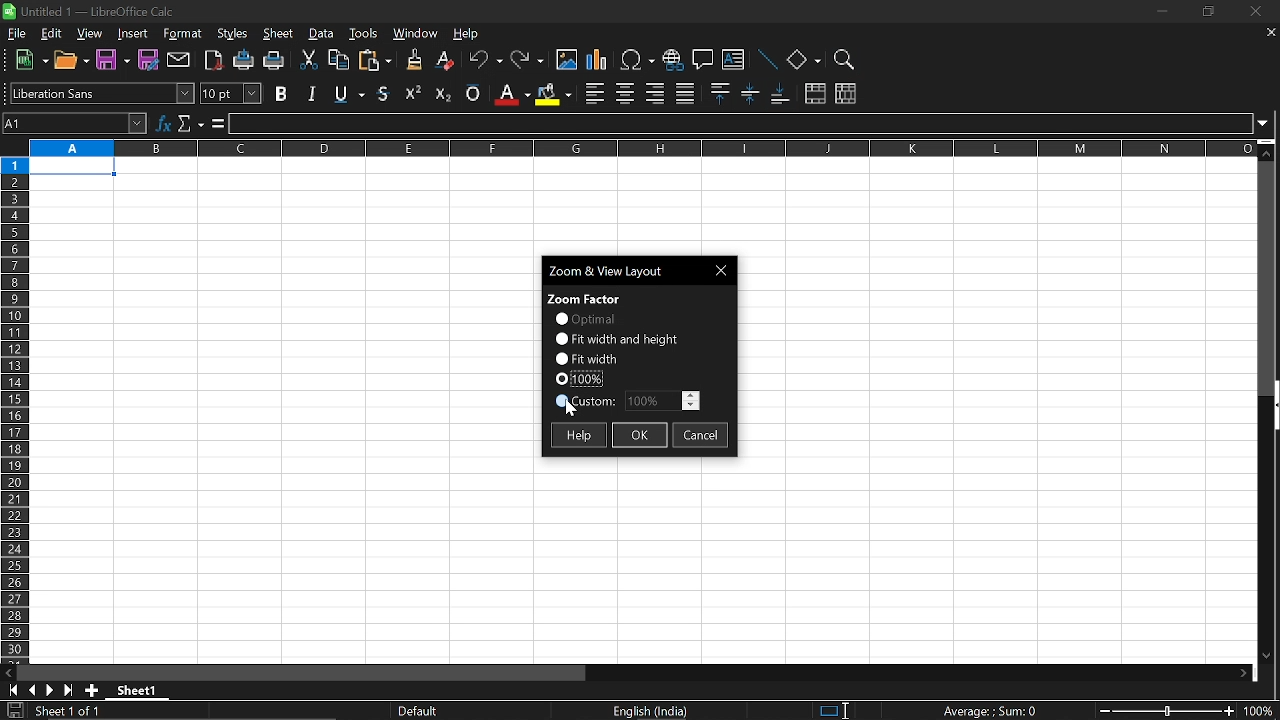  Describe the element at coordinates (782, 95) in the screenshot. I see `align bottom` at that location.